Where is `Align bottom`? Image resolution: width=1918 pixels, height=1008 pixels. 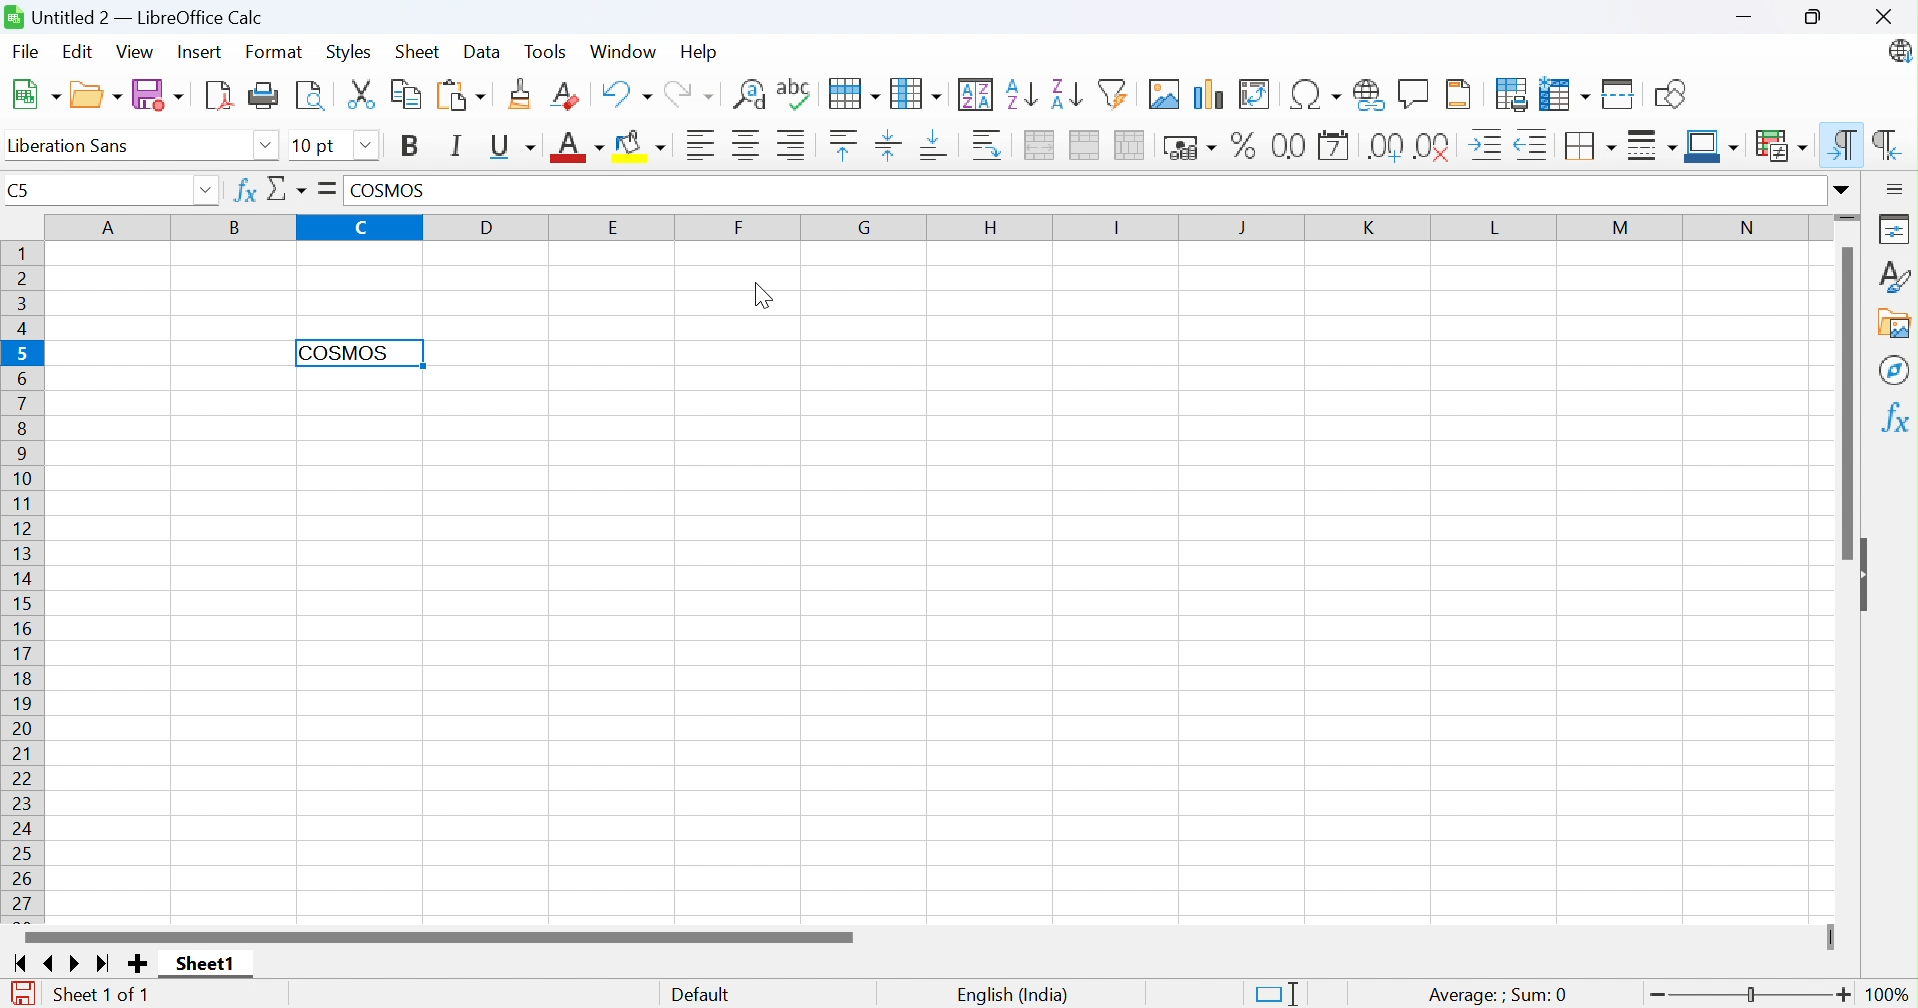 Align bottom is located at coordinates (934, 144).